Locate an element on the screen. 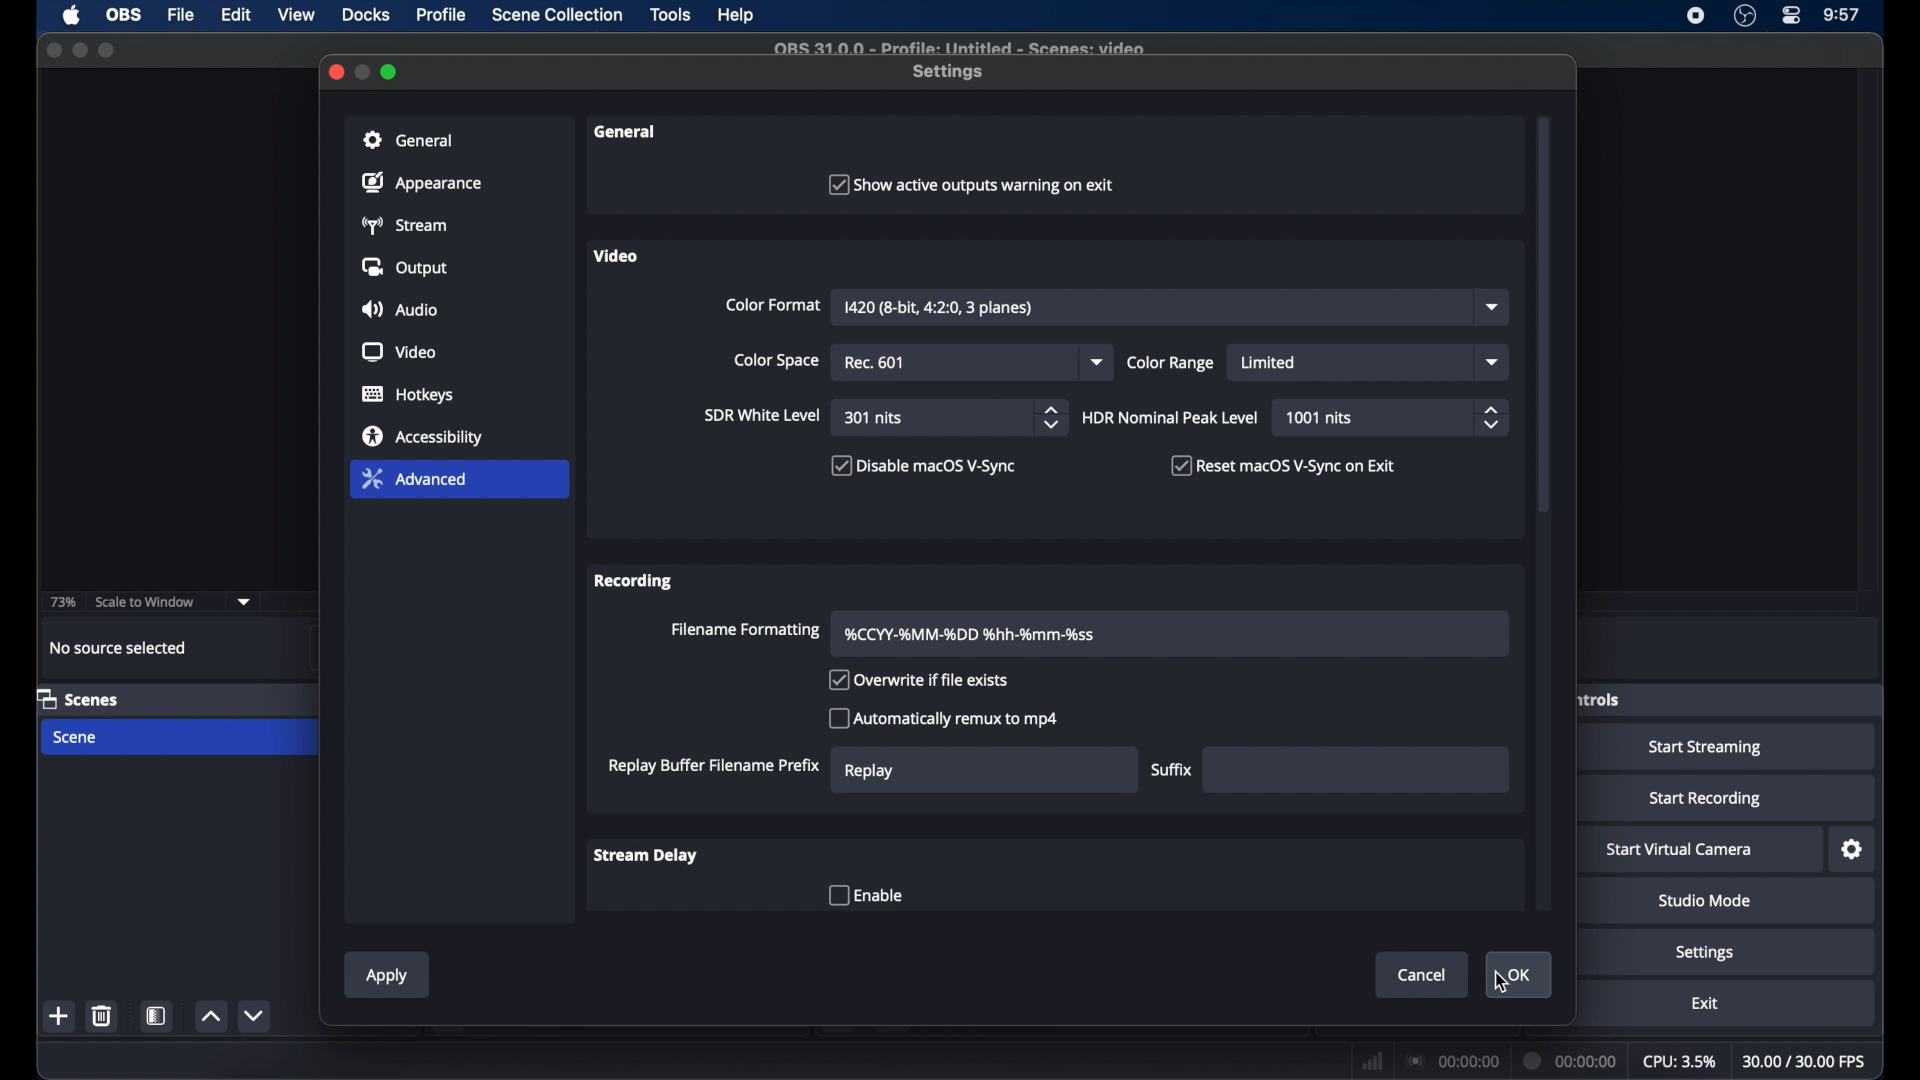 The width and height of the screenshot is (1920, 1080). dropdown is located at coordinates (244, 602).